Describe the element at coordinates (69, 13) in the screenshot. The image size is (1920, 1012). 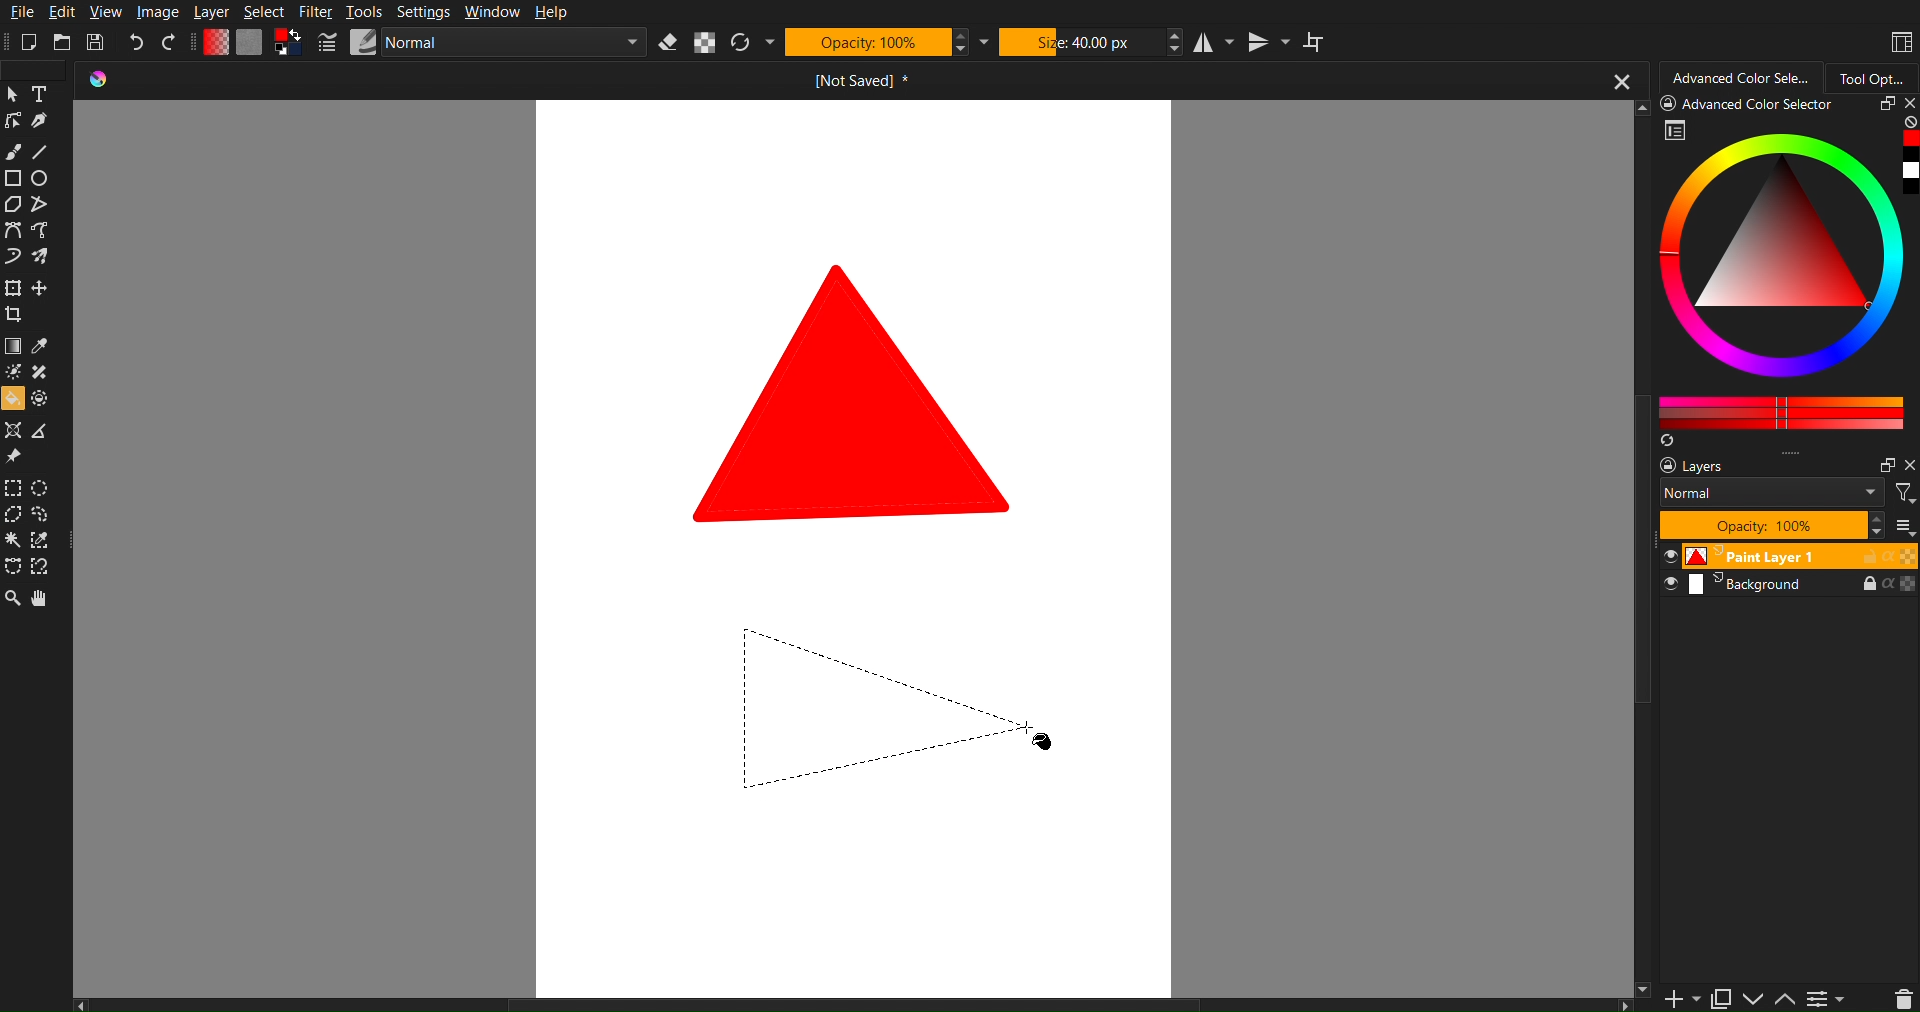
I see `Edit` at that location.